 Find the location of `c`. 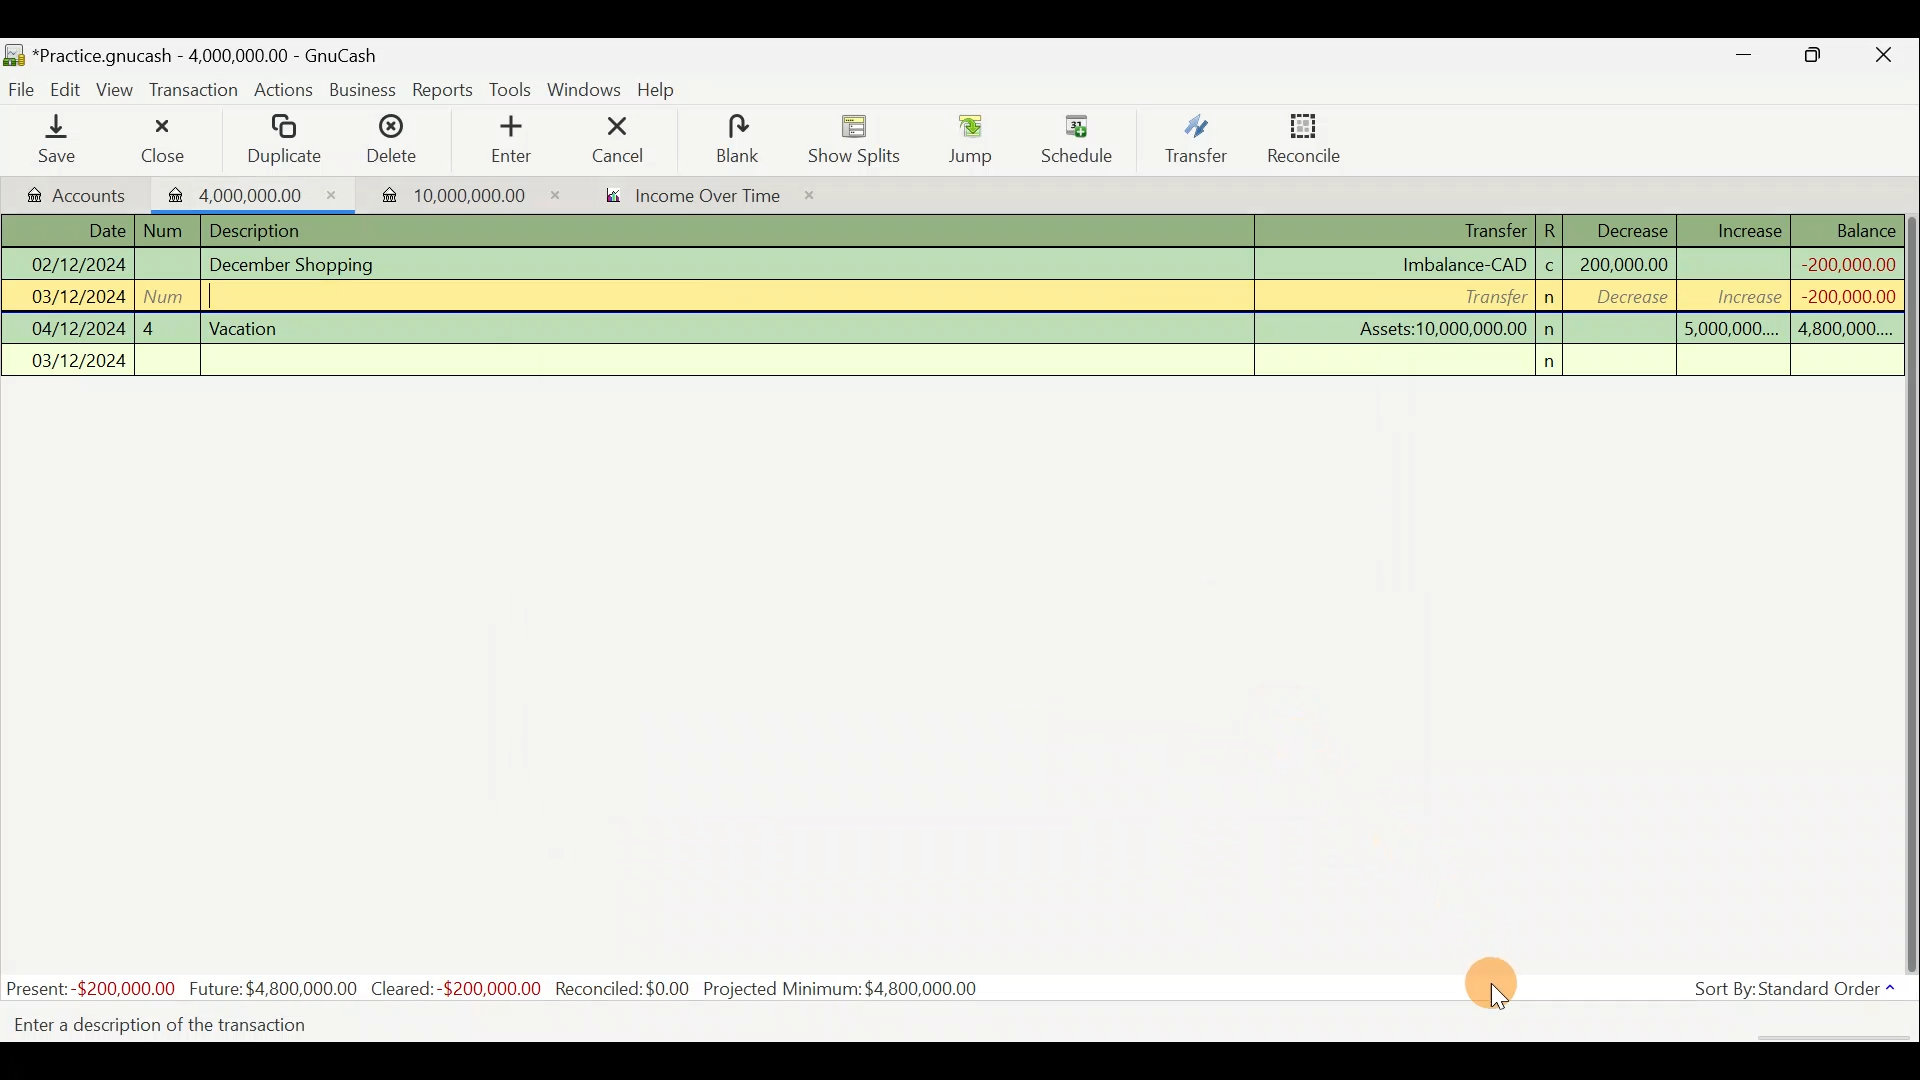

c is located at coordinates (1550, 268).